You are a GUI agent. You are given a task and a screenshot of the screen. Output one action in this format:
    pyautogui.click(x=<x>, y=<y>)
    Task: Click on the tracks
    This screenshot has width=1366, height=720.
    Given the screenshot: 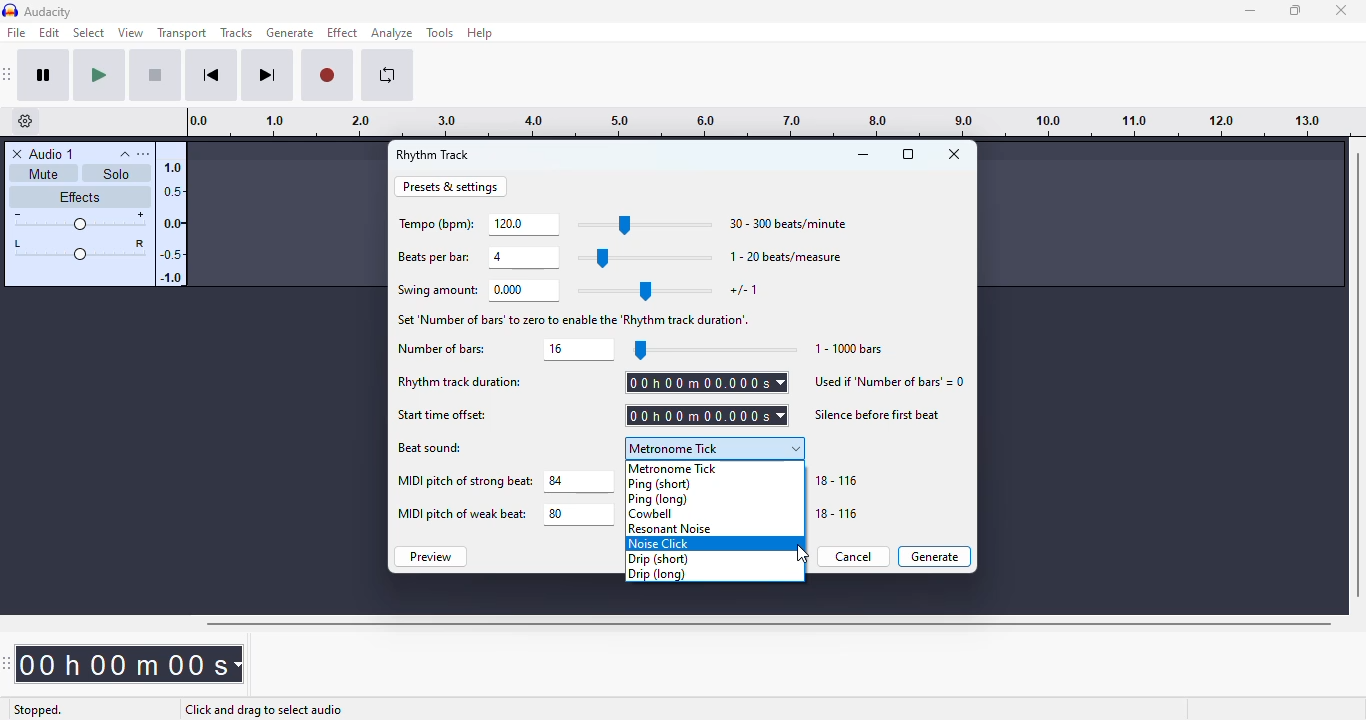 What is the action you would take?
    pyautogui.click(x=236, y=32)
    